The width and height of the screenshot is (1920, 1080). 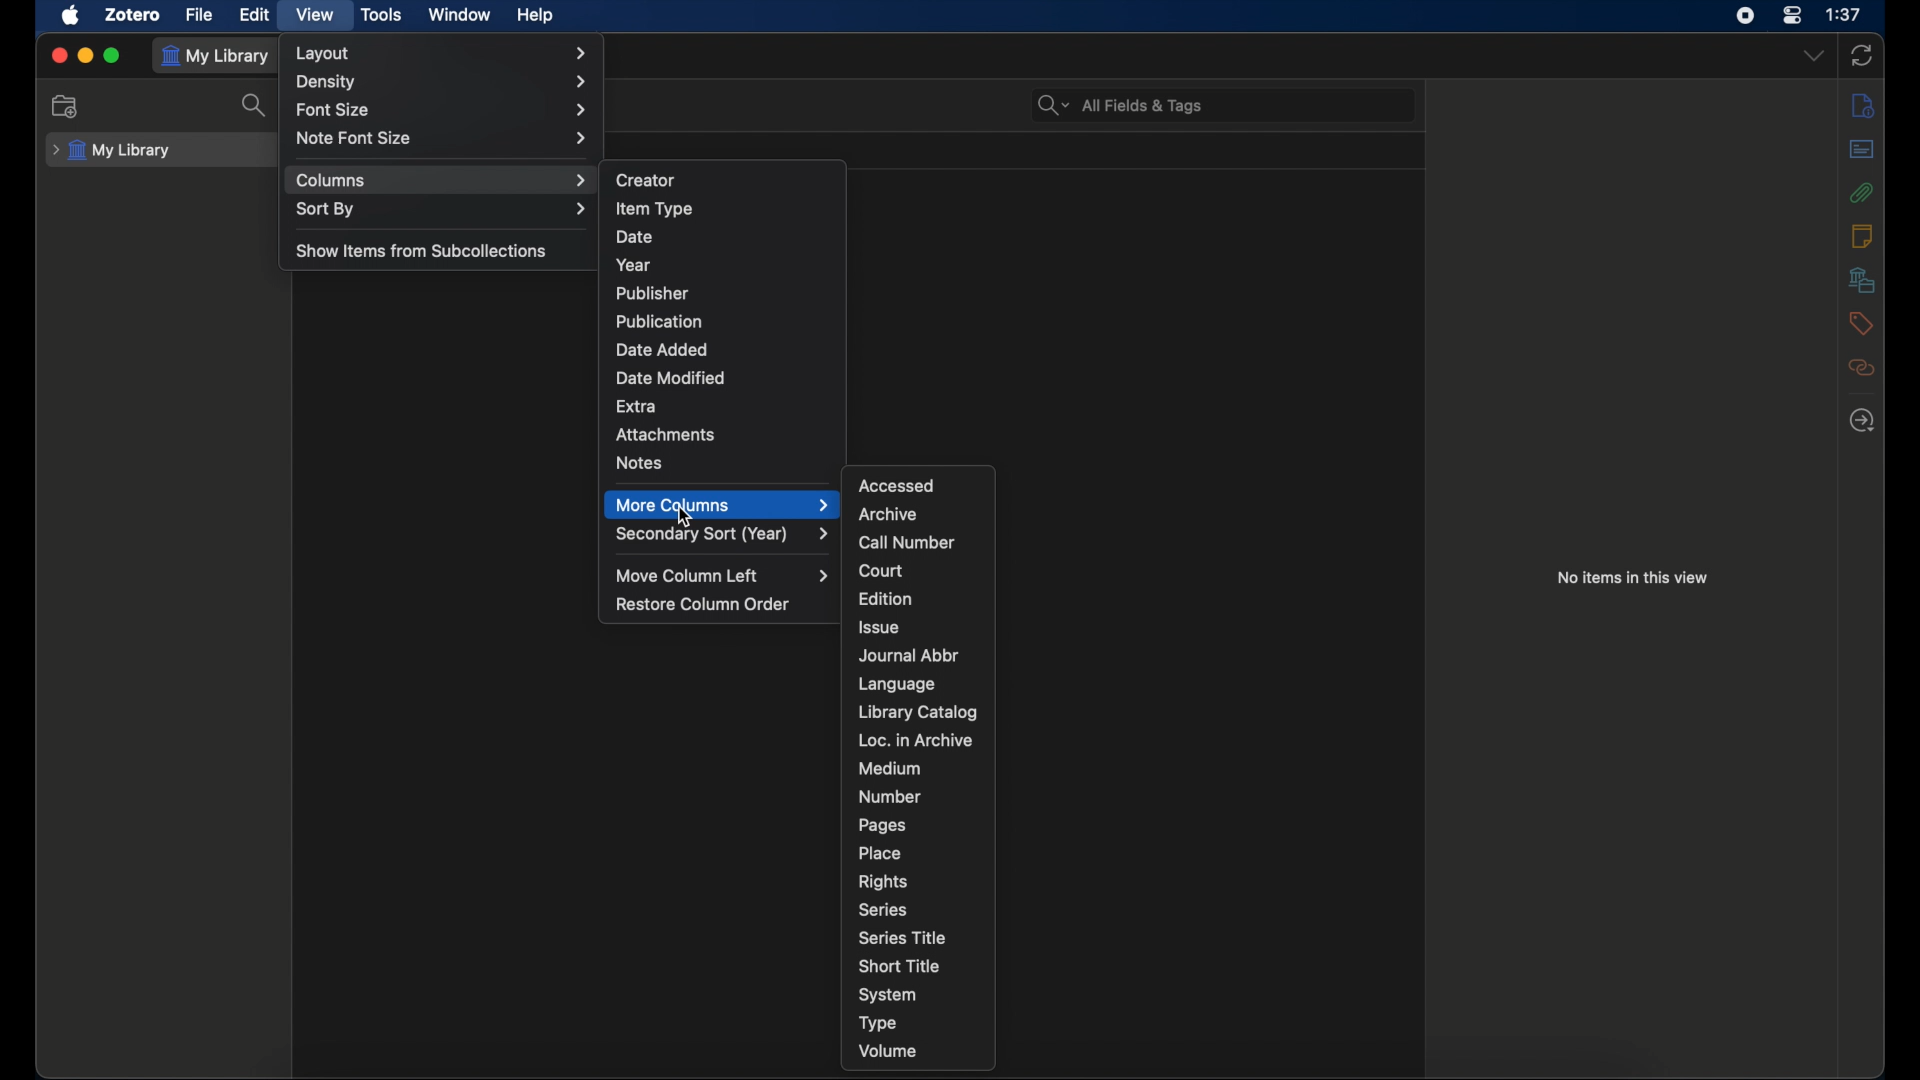 What do you see at coordinates (1843, 14) in the screenshot?
I see `1:37` at bounding box center [1843, 14].